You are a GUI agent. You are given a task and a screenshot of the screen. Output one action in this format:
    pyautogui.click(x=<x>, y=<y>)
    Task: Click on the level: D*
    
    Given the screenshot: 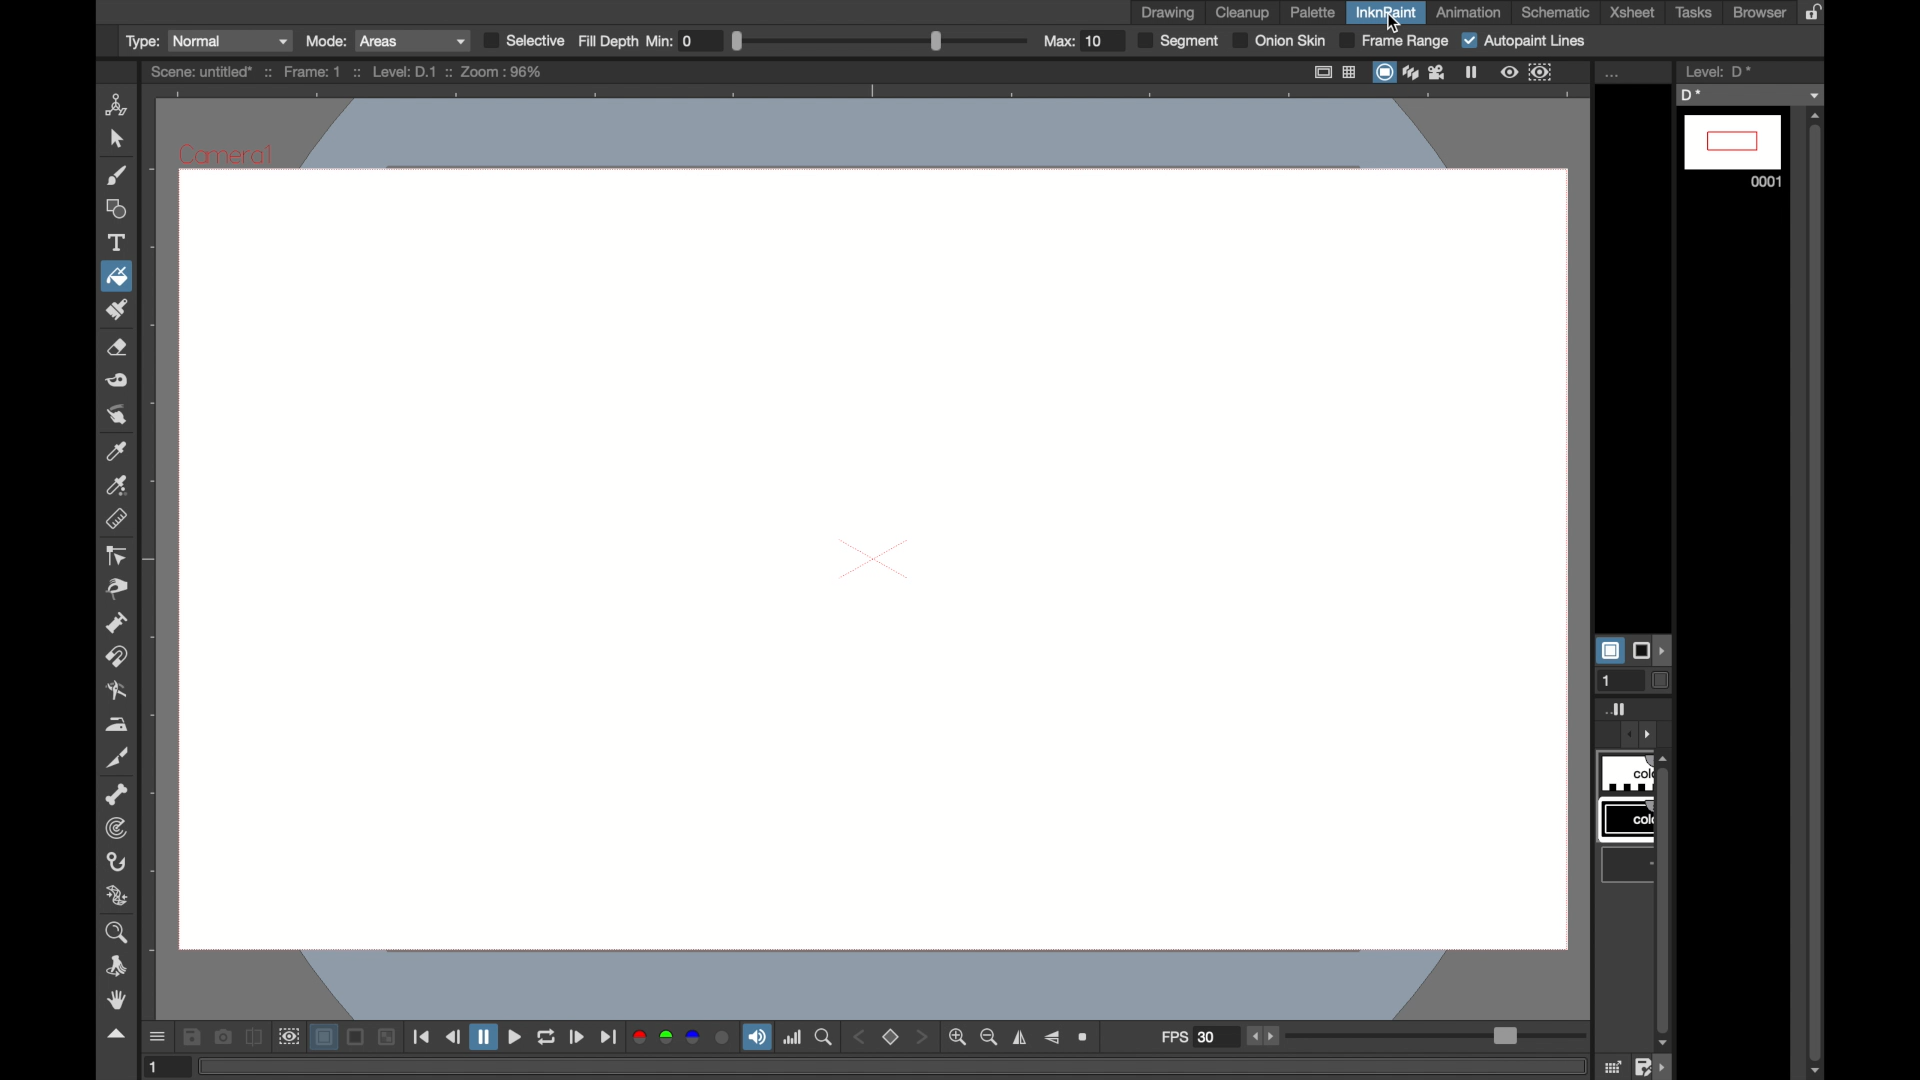 What is the action you would take?
    pyautogui.click(x=1717, y=71)
    